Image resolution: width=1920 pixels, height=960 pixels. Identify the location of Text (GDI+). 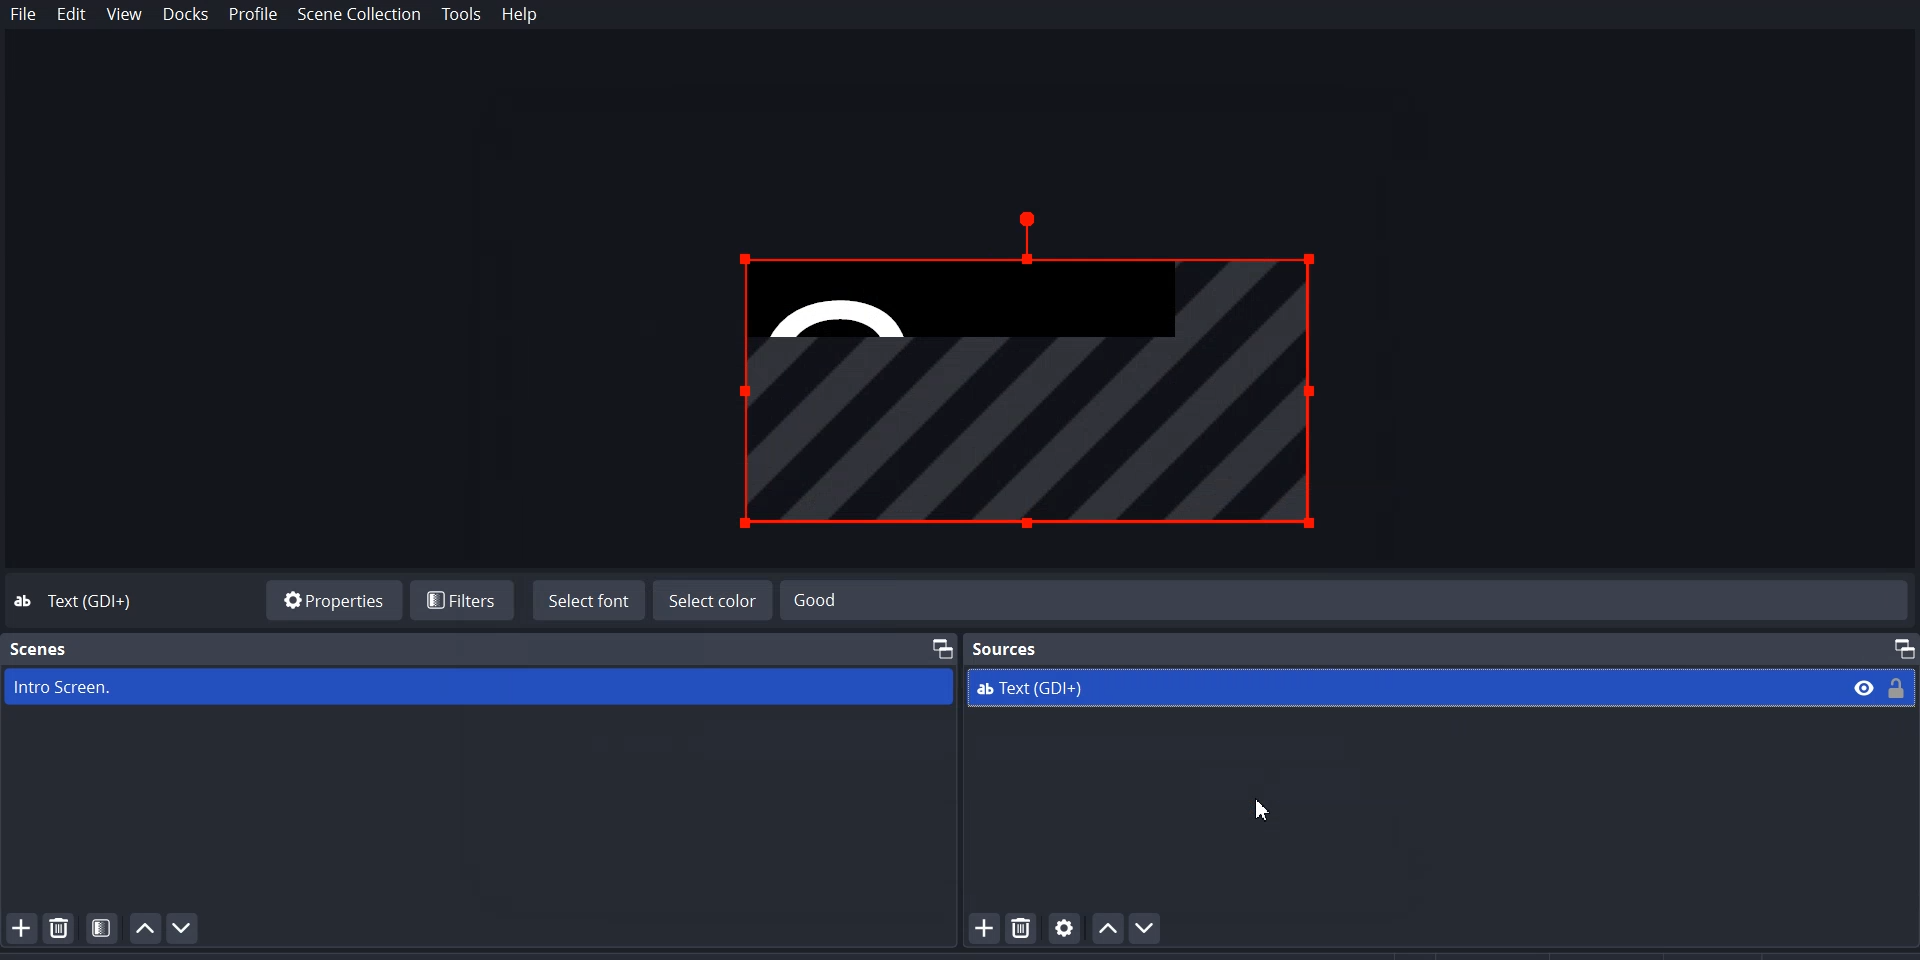
(96, 602).